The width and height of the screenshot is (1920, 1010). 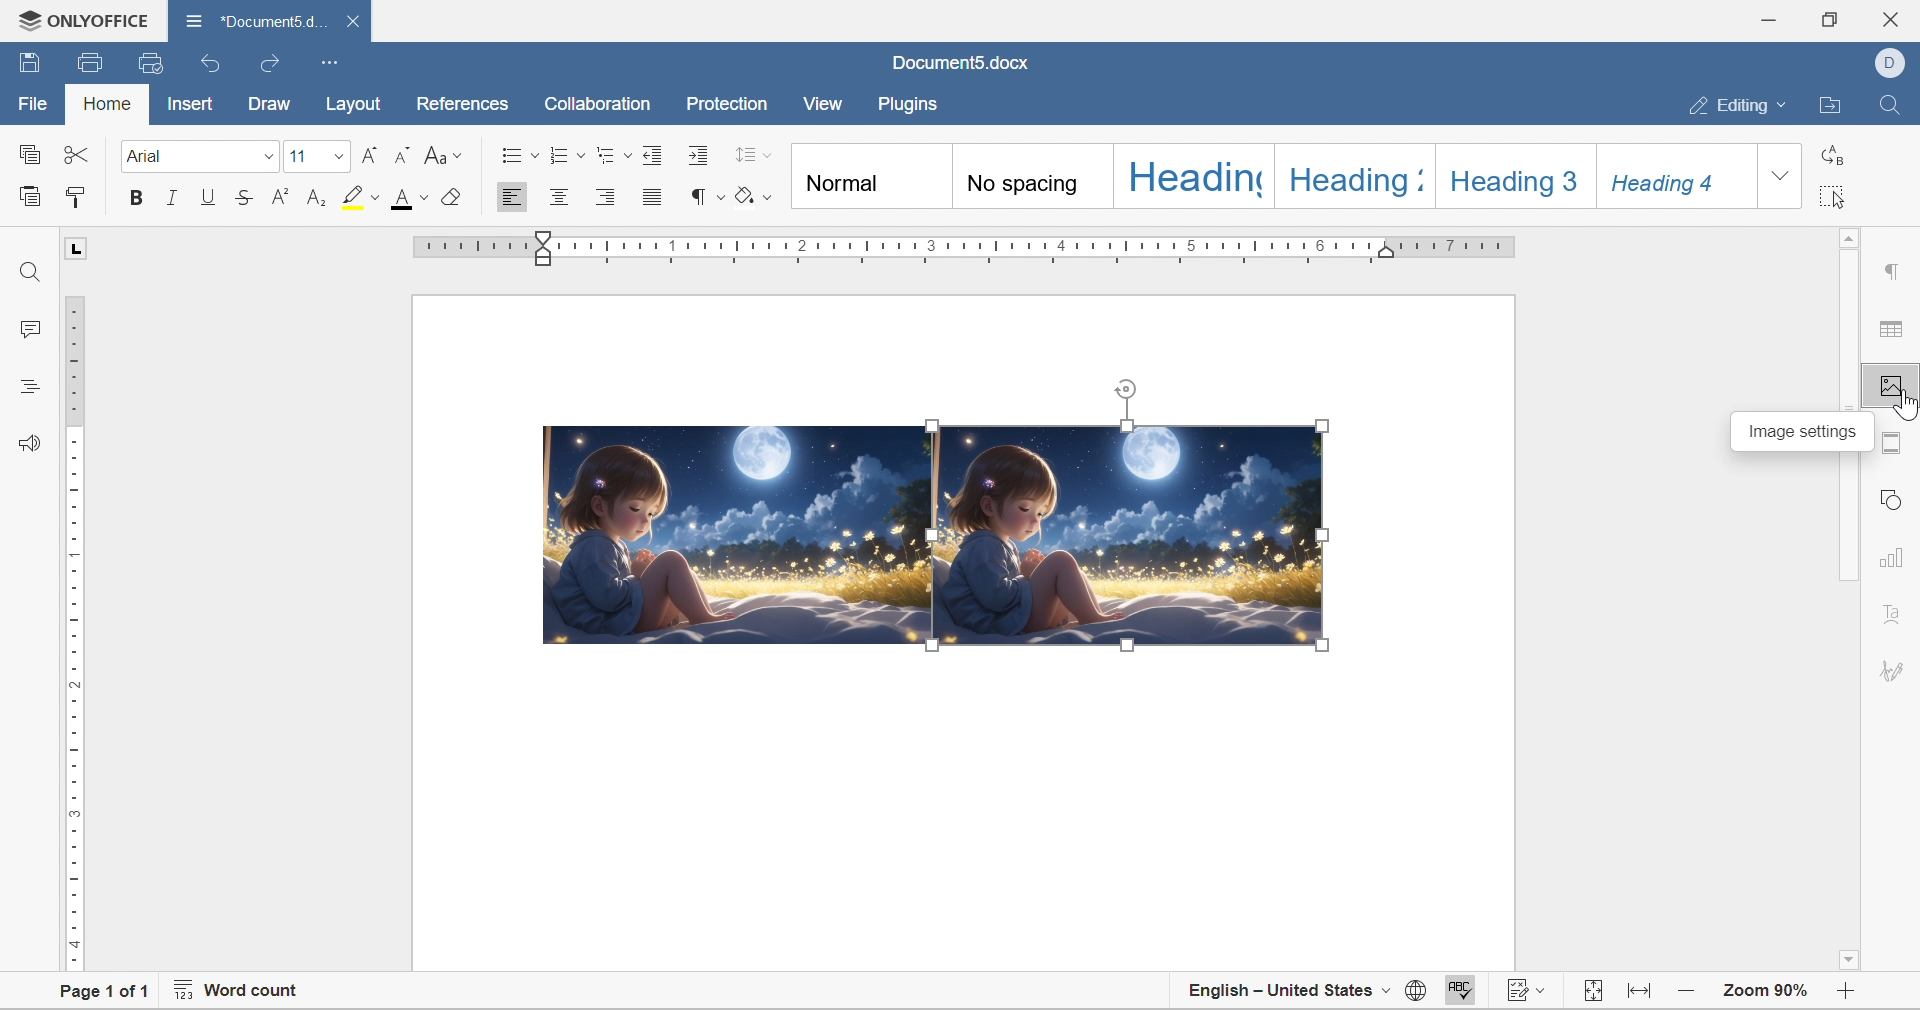 What do you see at coordinates (1895, 330) in the screenshot?
I see `table settings` at bounding box center [1895, 330].